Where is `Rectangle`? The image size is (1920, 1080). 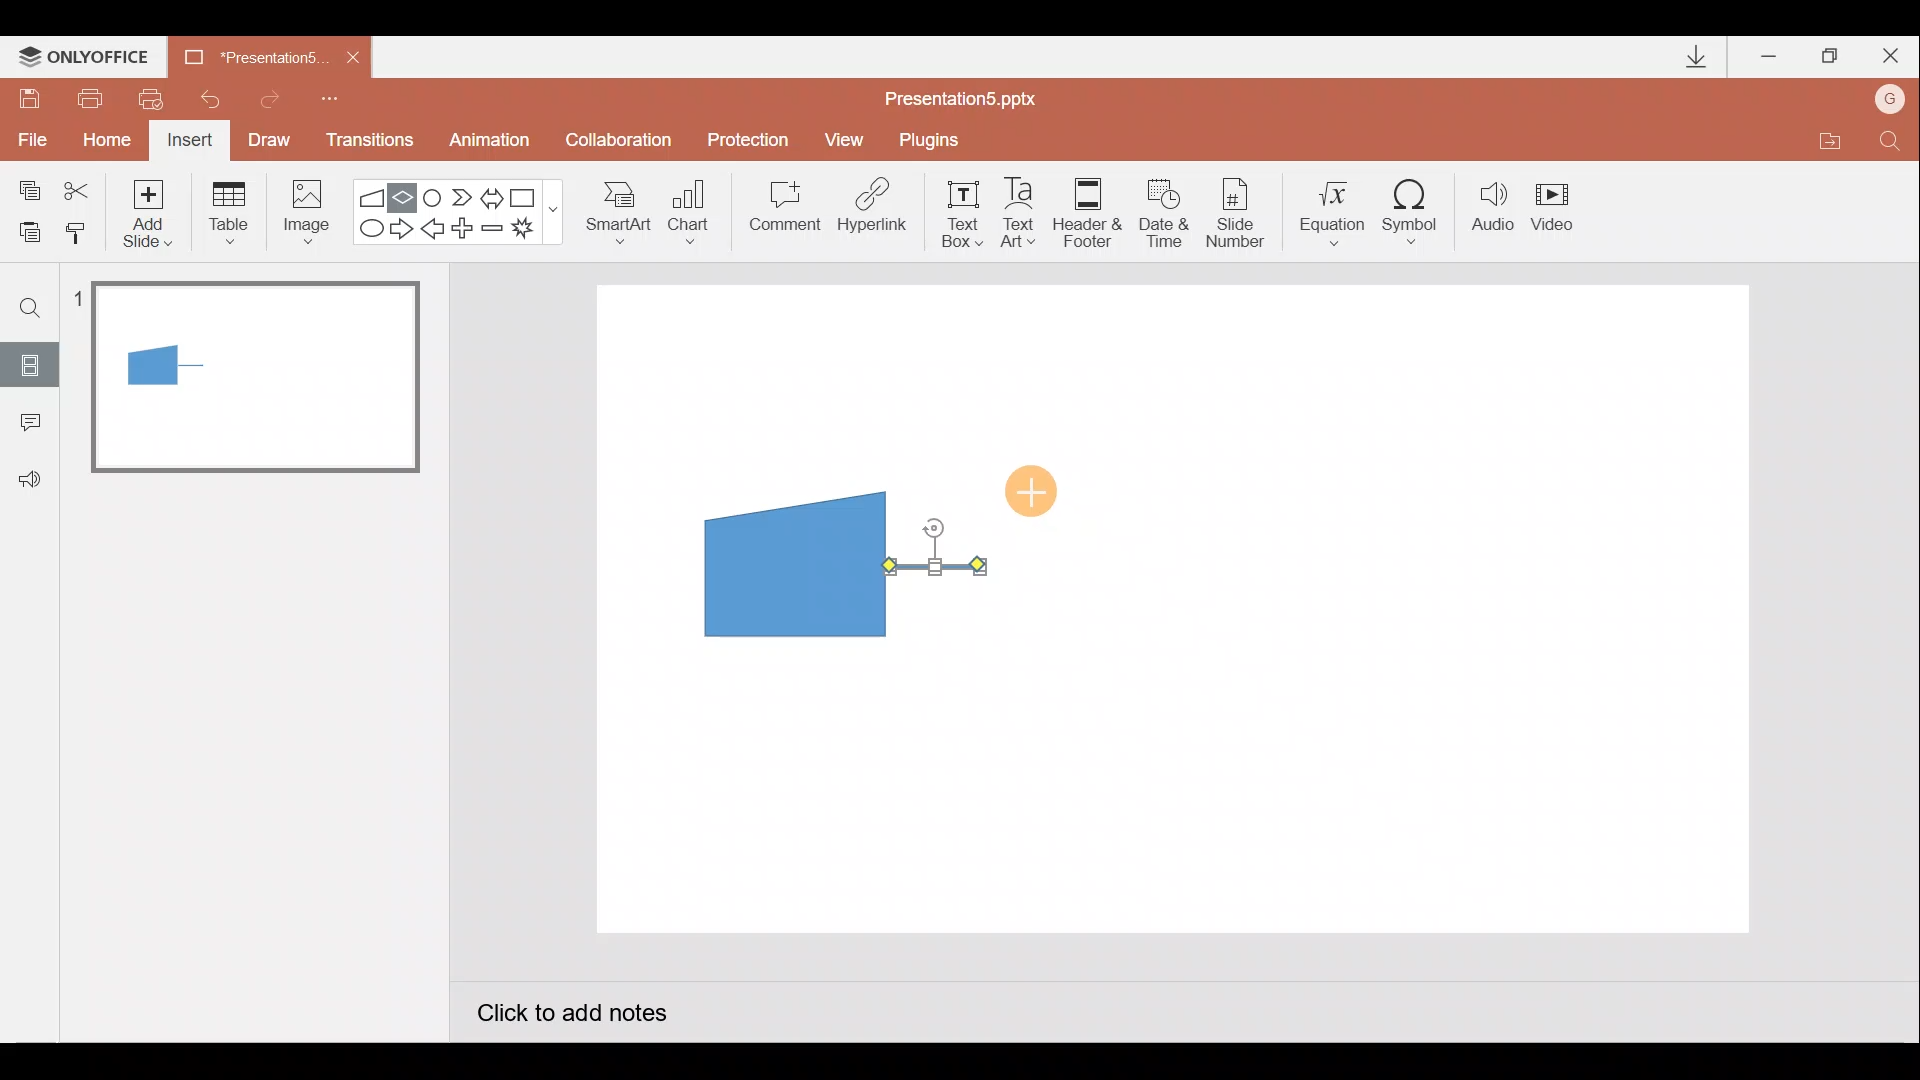 Rectangle is located at coordinates (528, 196).